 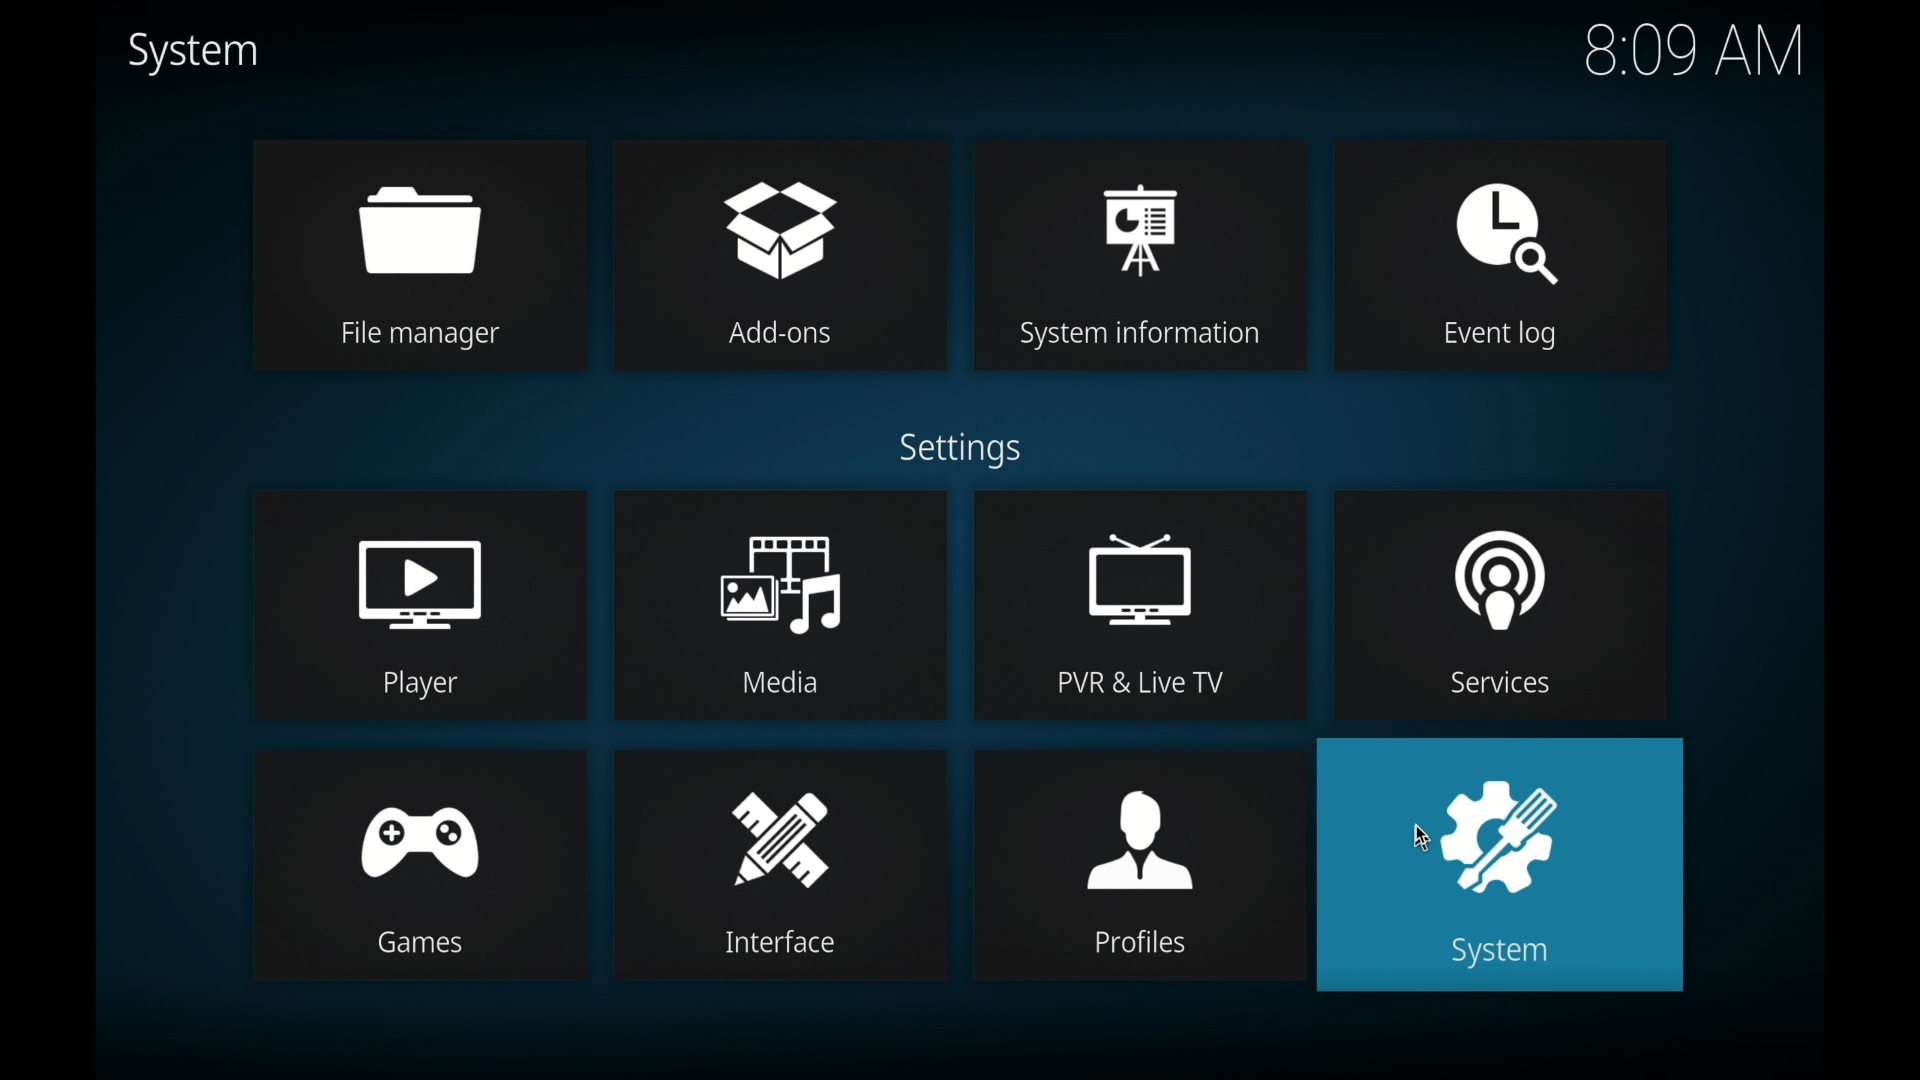 I want to click on services, so click(x=1502, y=603).